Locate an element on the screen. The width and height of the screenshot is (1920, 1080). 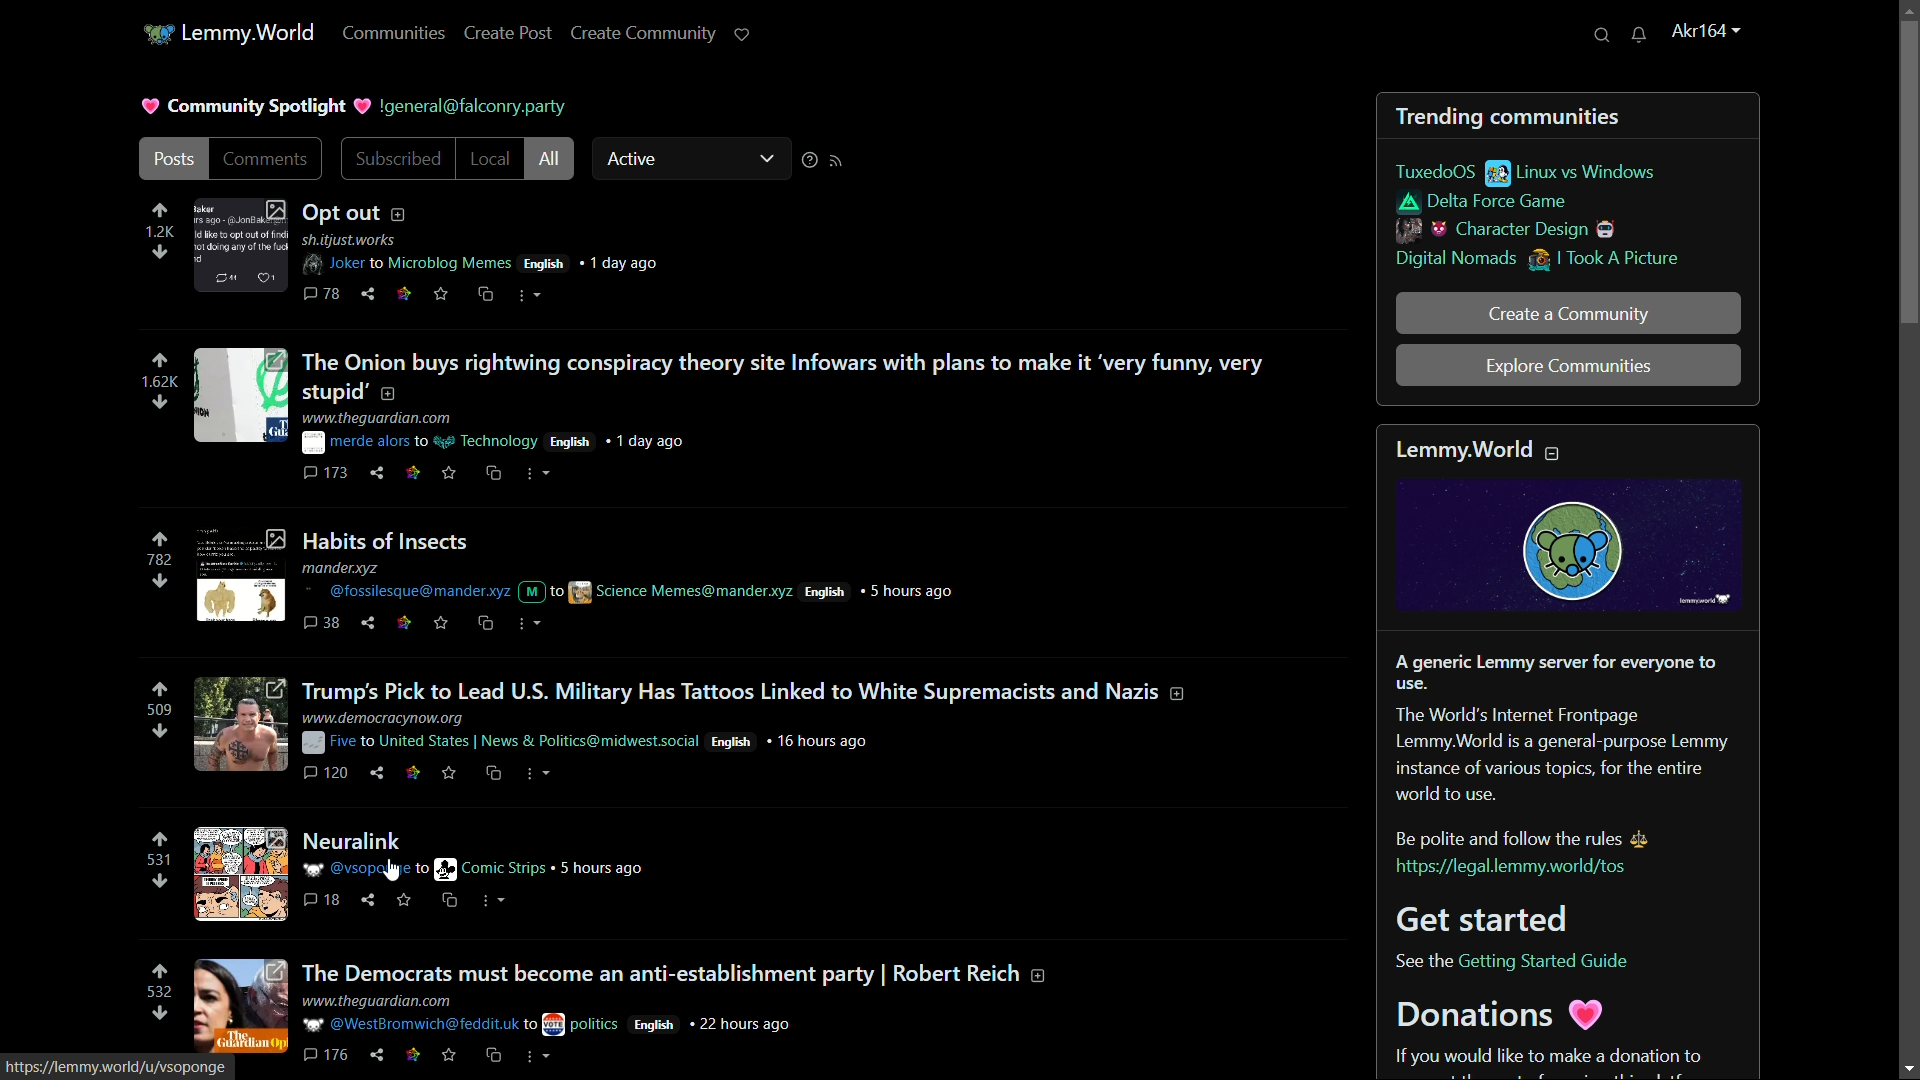
link is located at coordinates (405, 622).